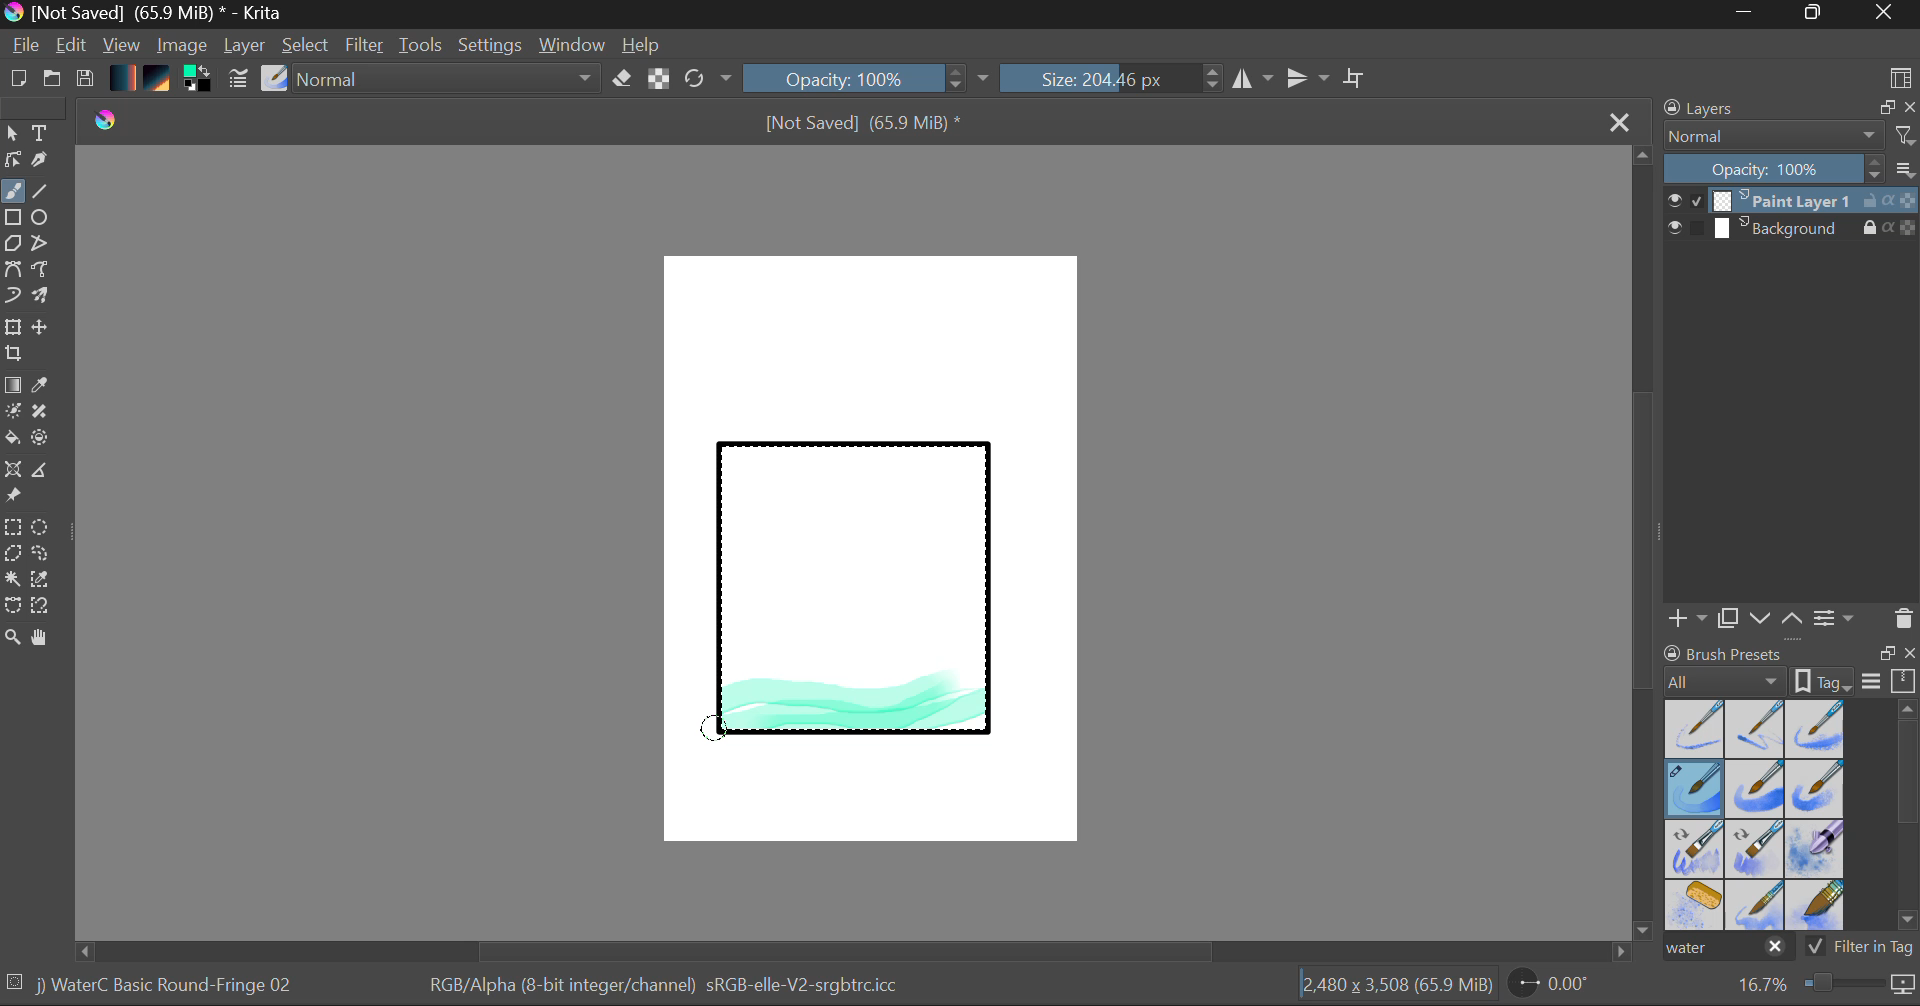 Image resolution: width=1920 pixels, height=1006 pixels. Describe the element at coordinates (719, 728) in the screenshot. I see `MOUSE_UP Stroke 3` at that location.